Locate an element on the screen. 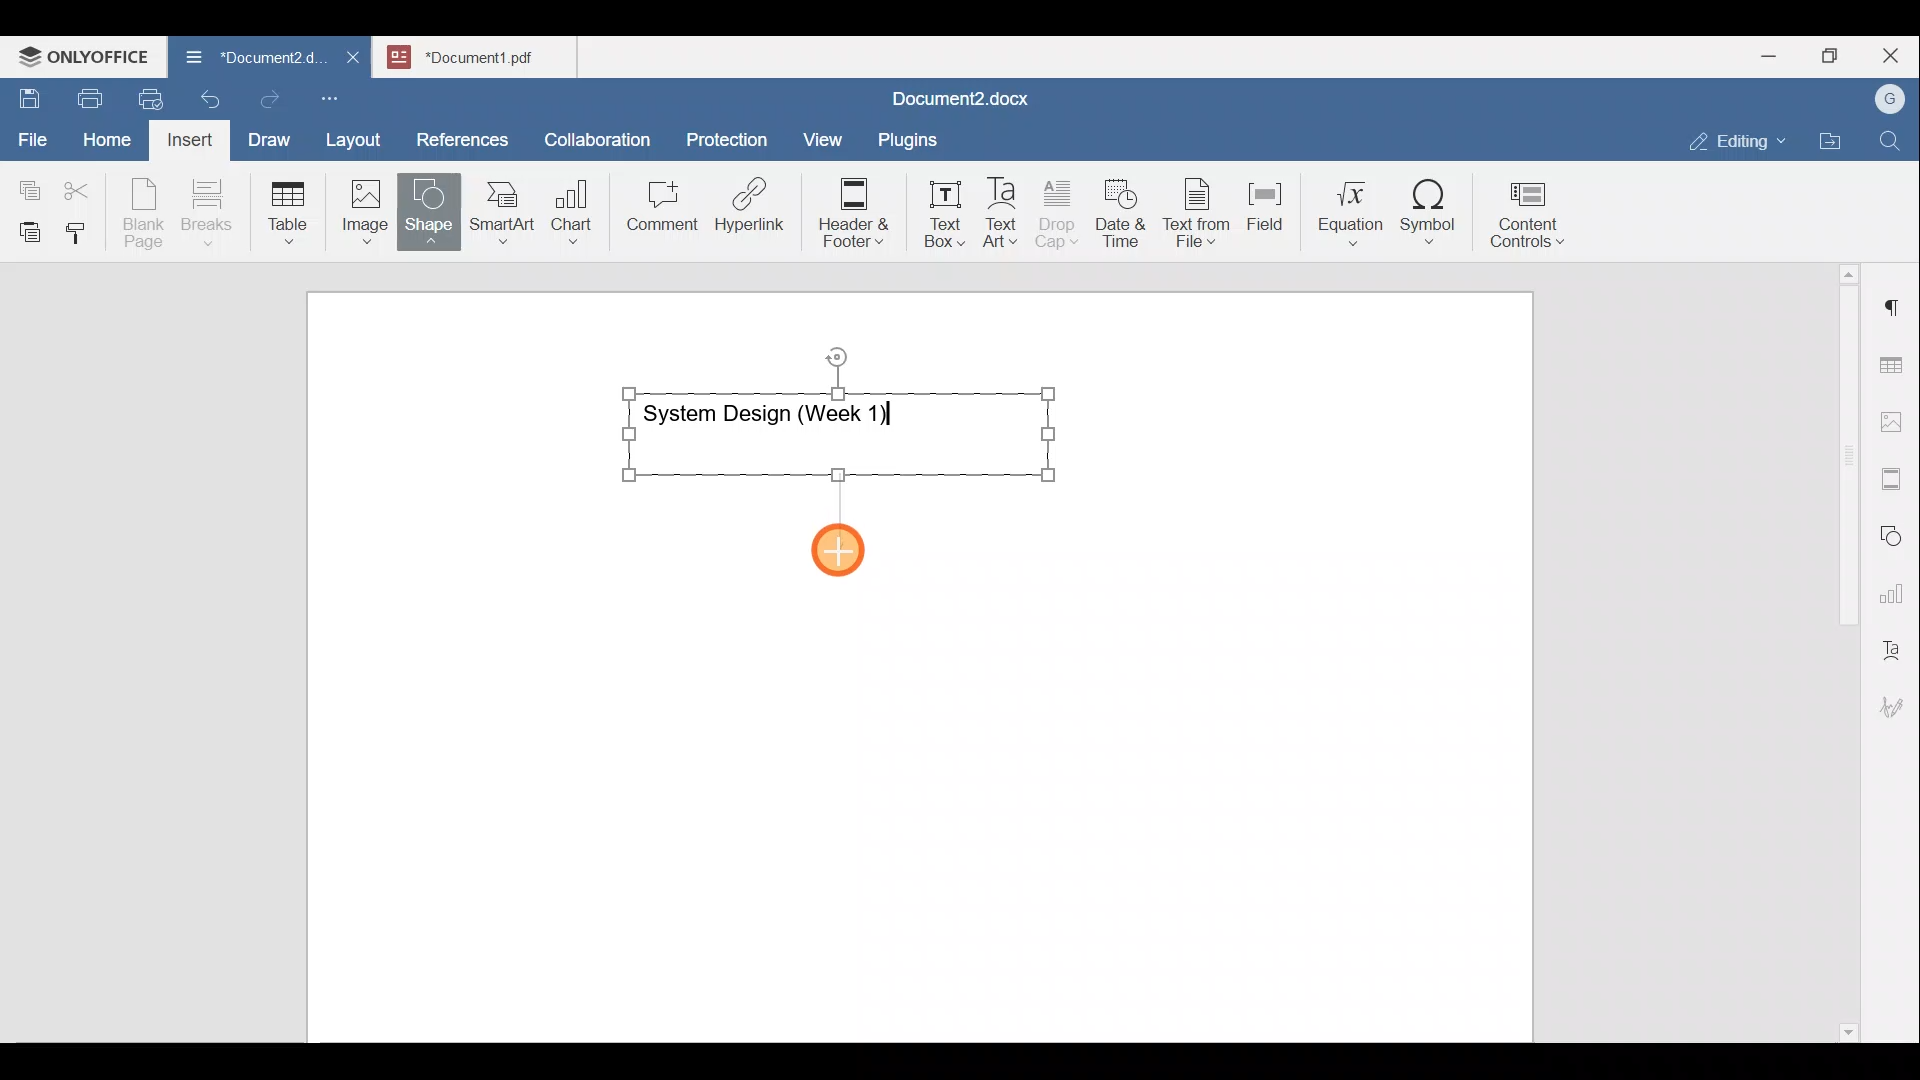 The width and height of the screenshot is (1920, 1080). Document name is located at coordinates (244, 60).